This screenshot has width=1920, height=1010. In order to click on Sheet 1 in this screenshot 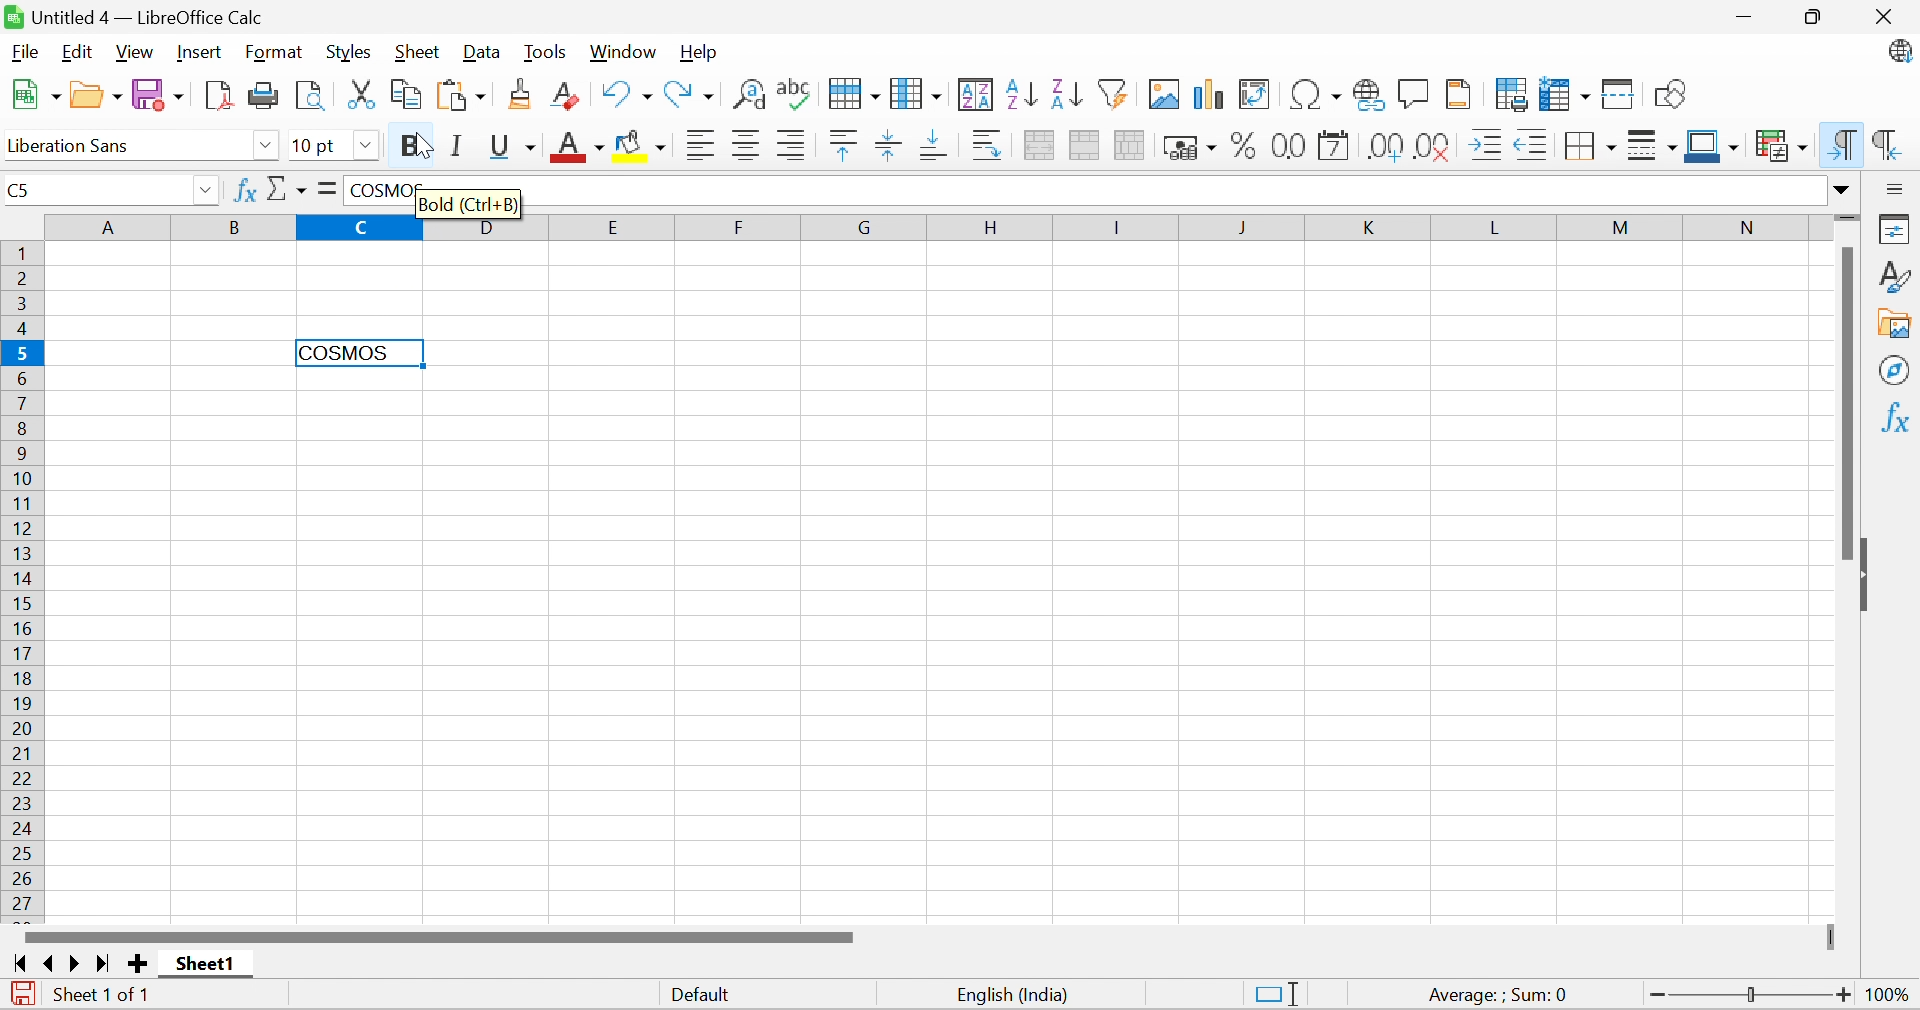, I will do `click(207, 966)`.